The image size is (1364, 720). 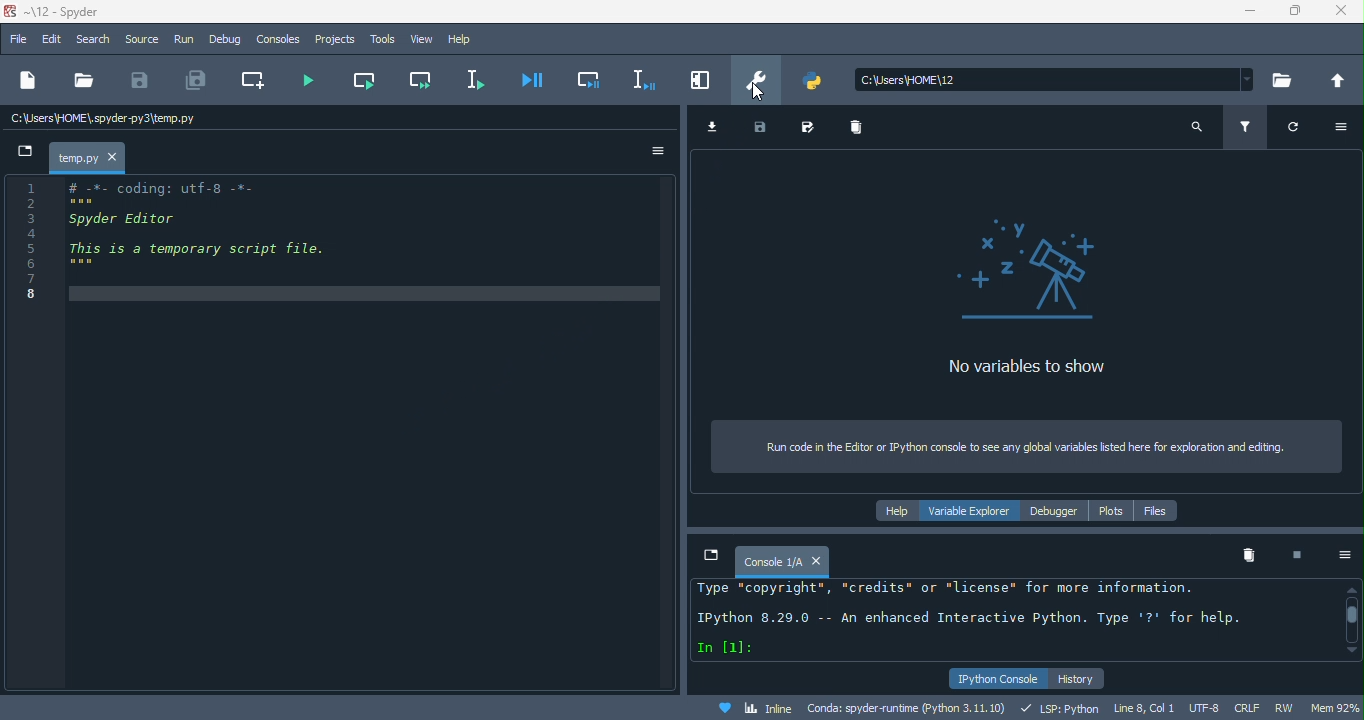 I want to click on filter, so click(x=1249, y=129).